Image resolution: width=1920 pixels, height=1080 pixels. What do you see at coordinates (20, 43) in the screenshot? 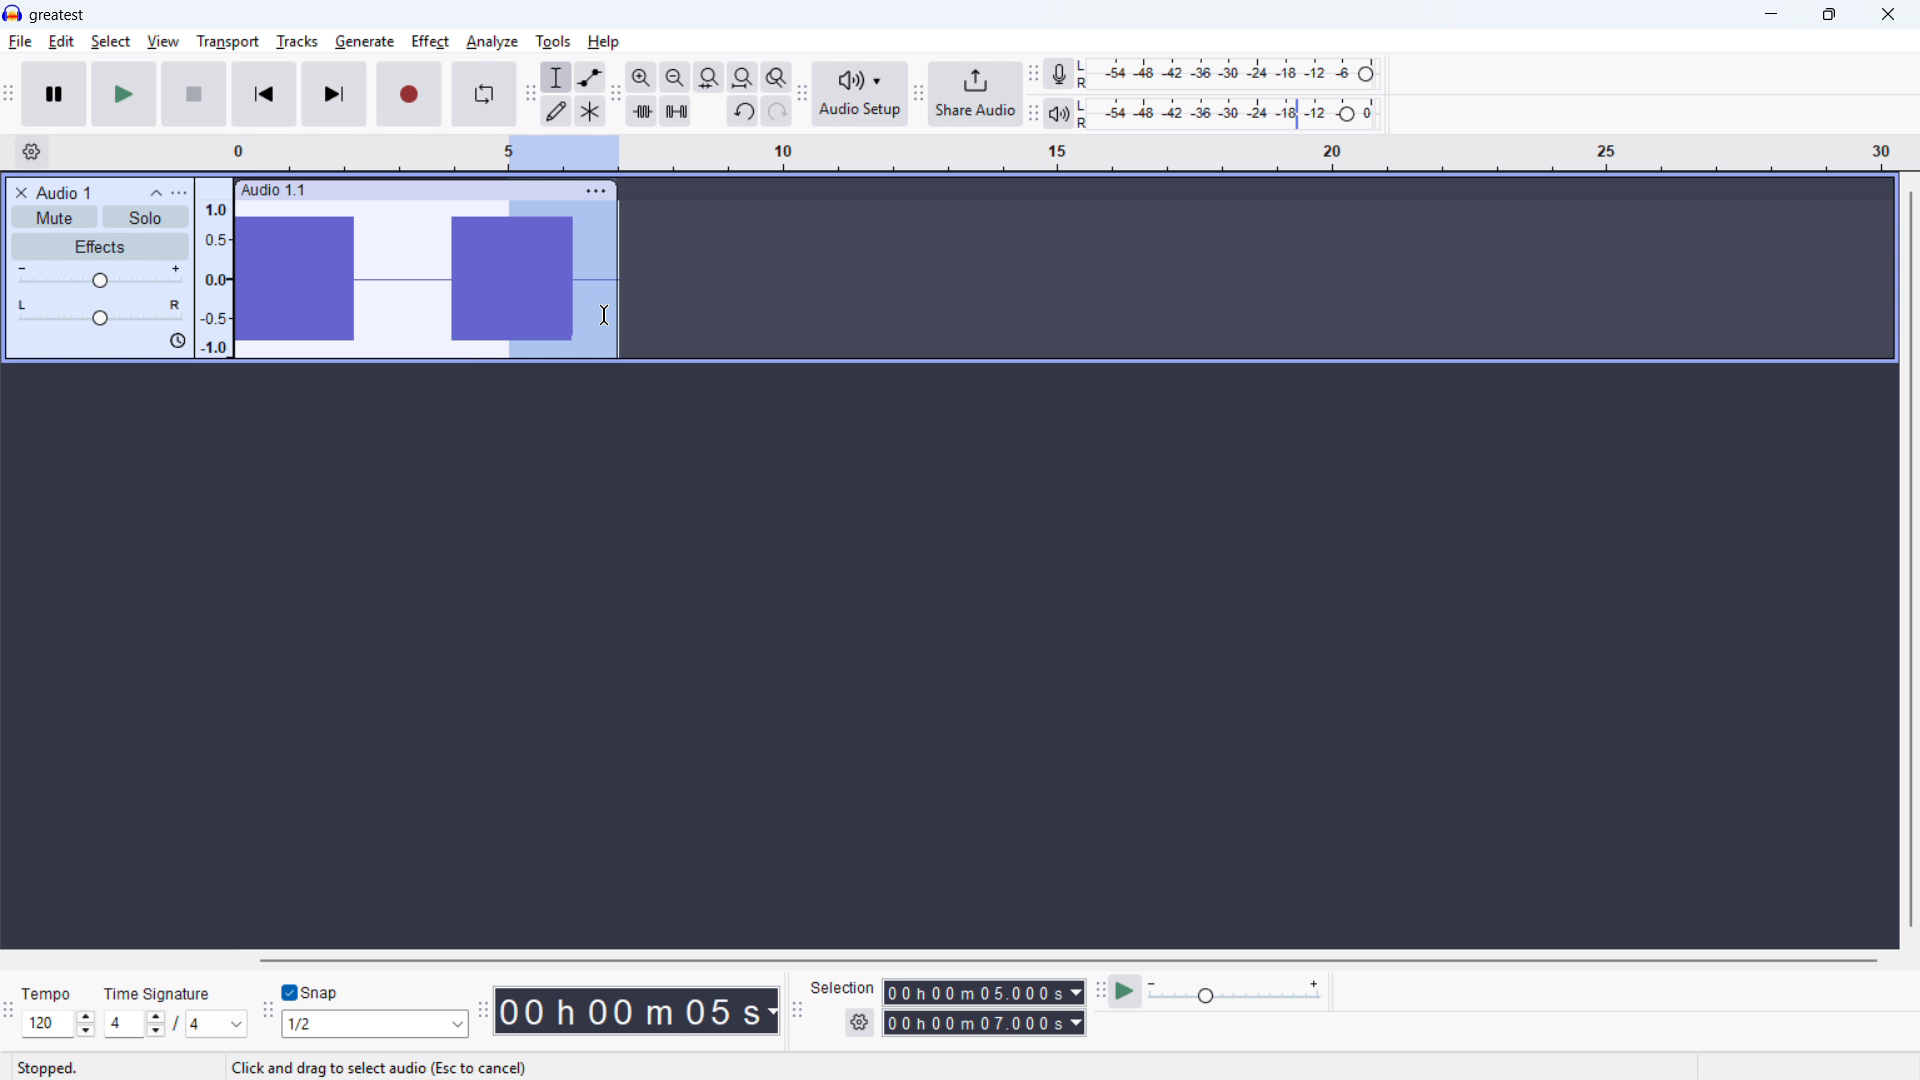
I see `file` at bounding box center [20, 43].